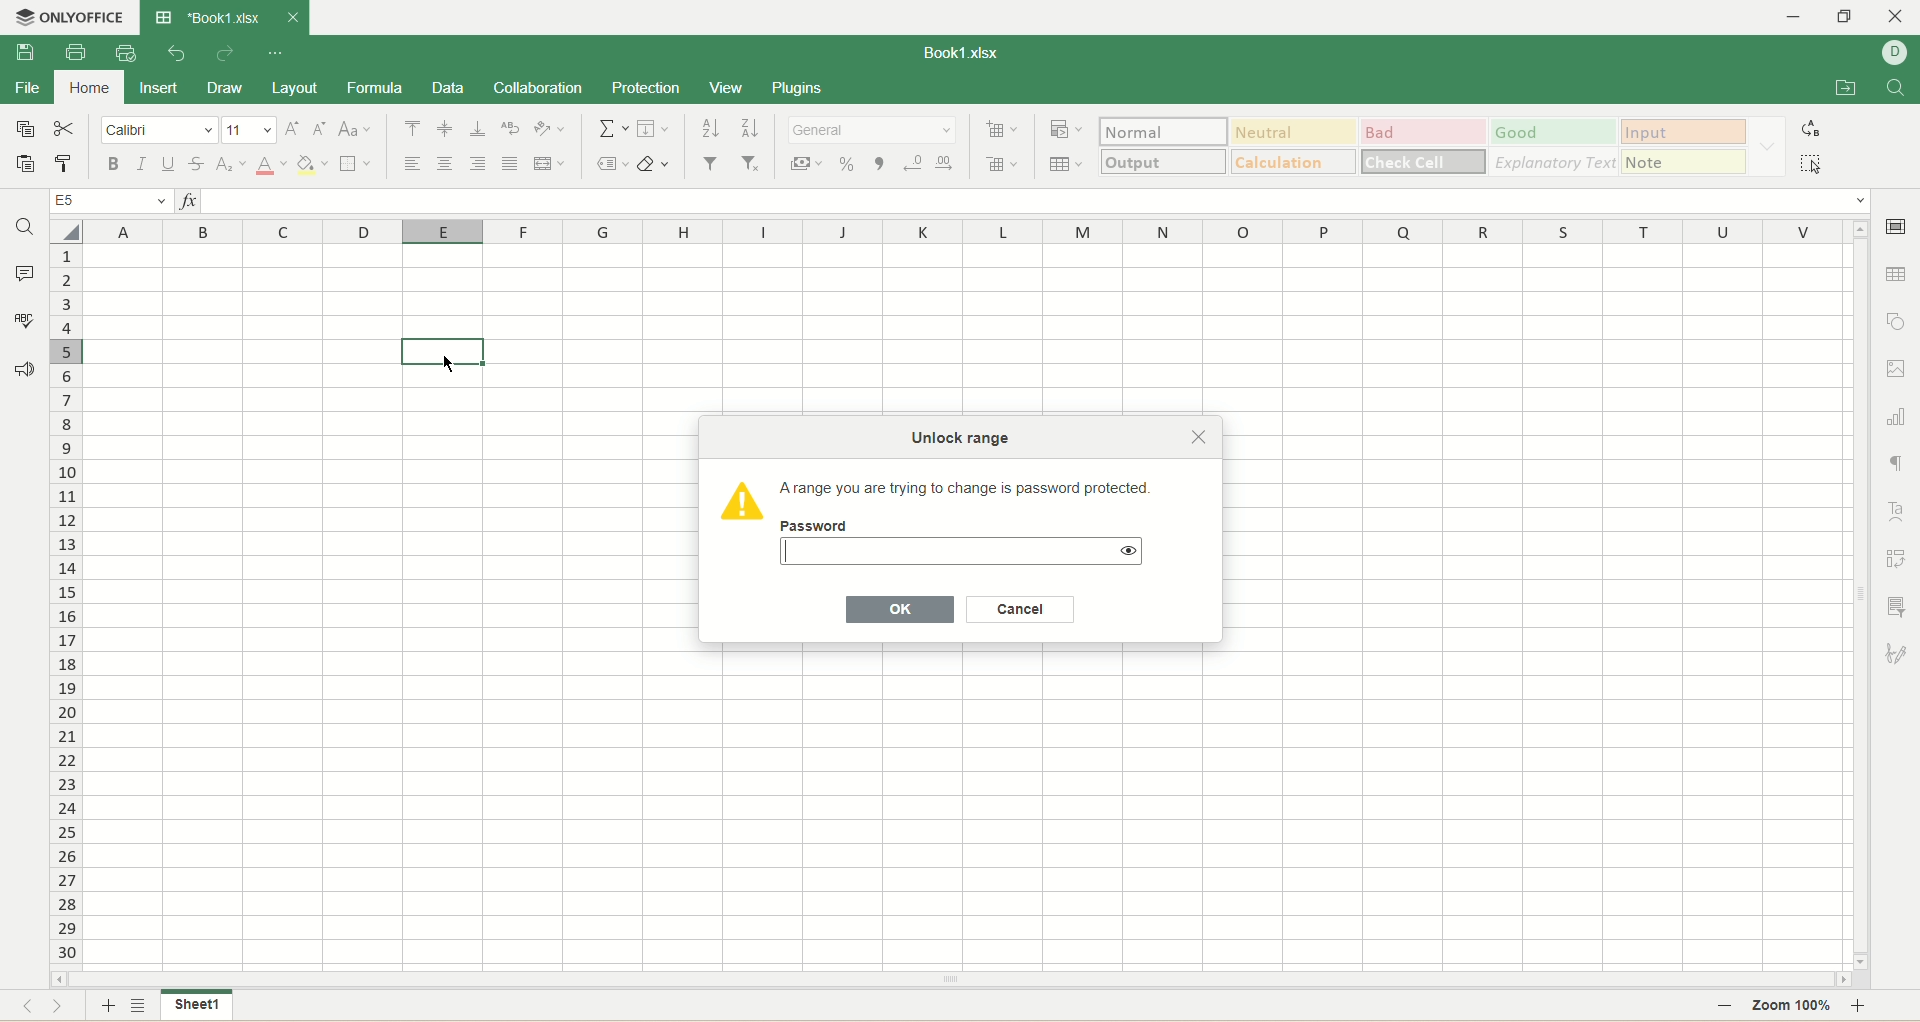  Describe the element at coordinates (283, 55) in the screenshot. I see `quick settings` at that location.